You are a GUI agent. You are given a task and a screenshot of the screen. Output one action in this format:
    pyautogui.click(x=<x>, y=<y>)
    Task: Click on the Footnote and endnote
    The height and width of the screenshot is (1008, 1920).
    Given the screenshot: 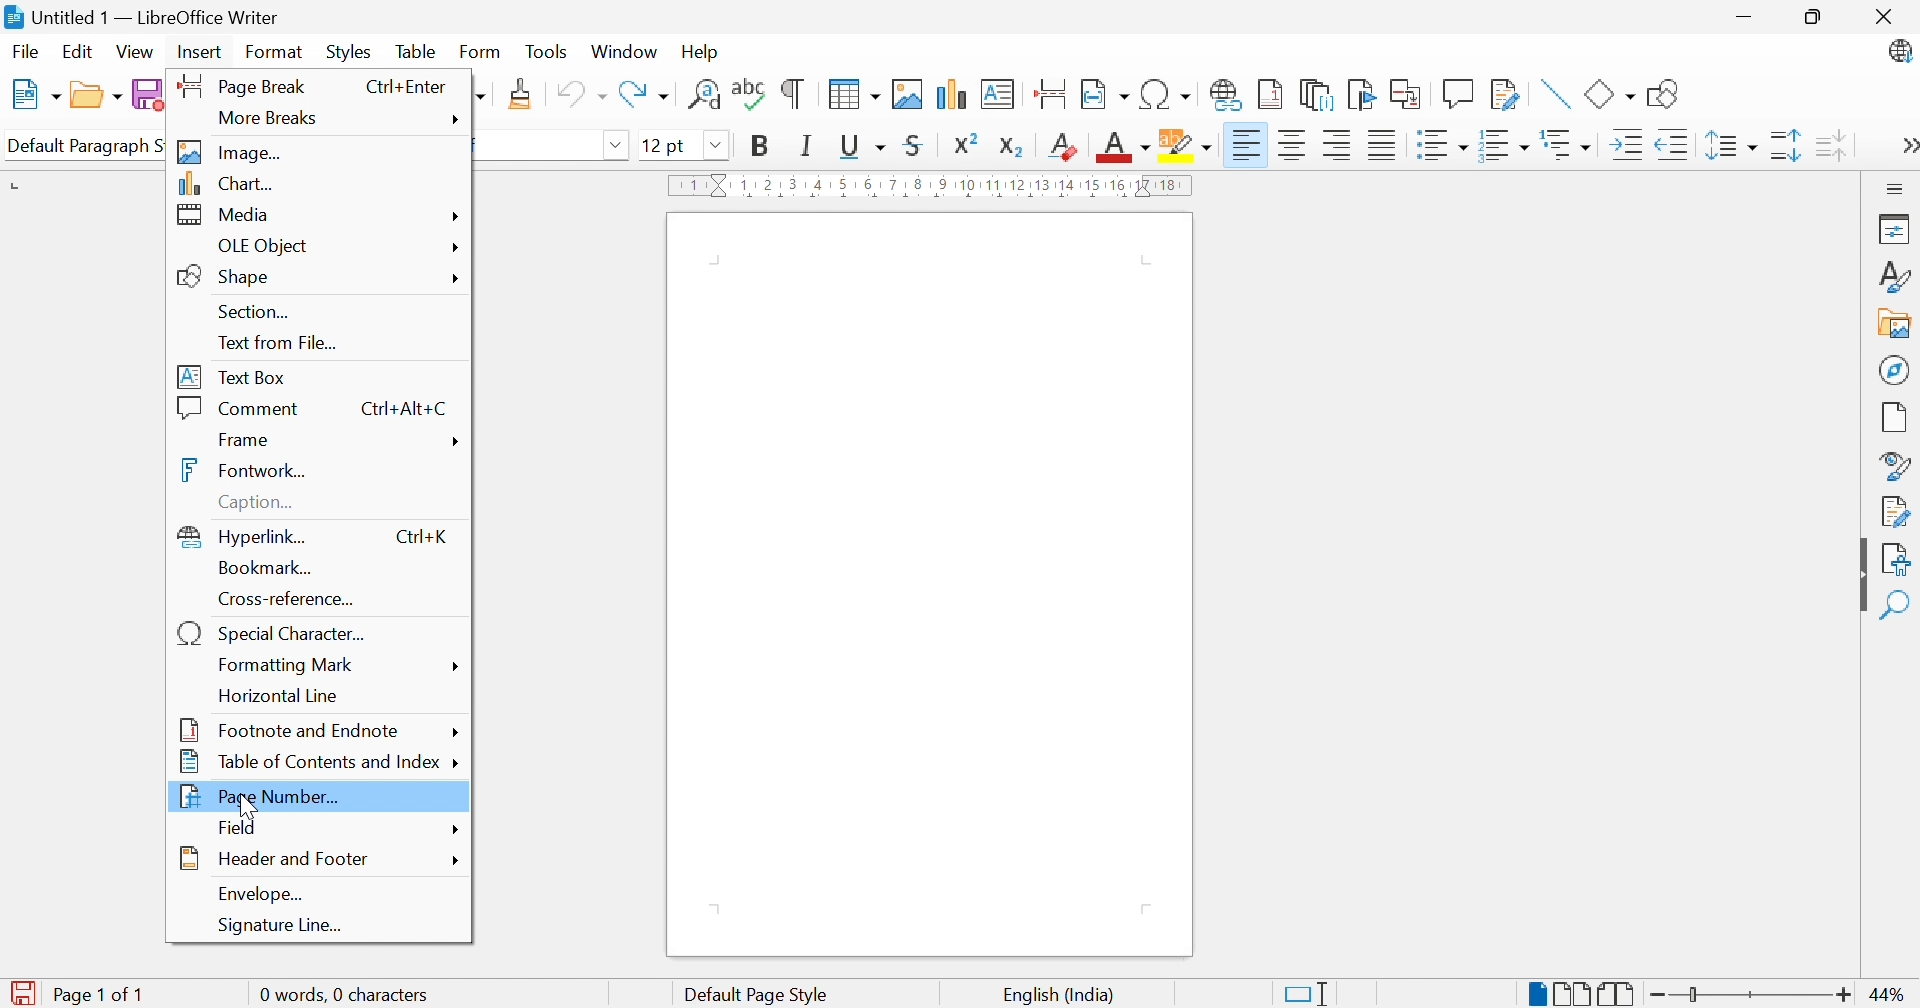 What is the action you would take?
    pyautogui.click(x=287, y=727)
    